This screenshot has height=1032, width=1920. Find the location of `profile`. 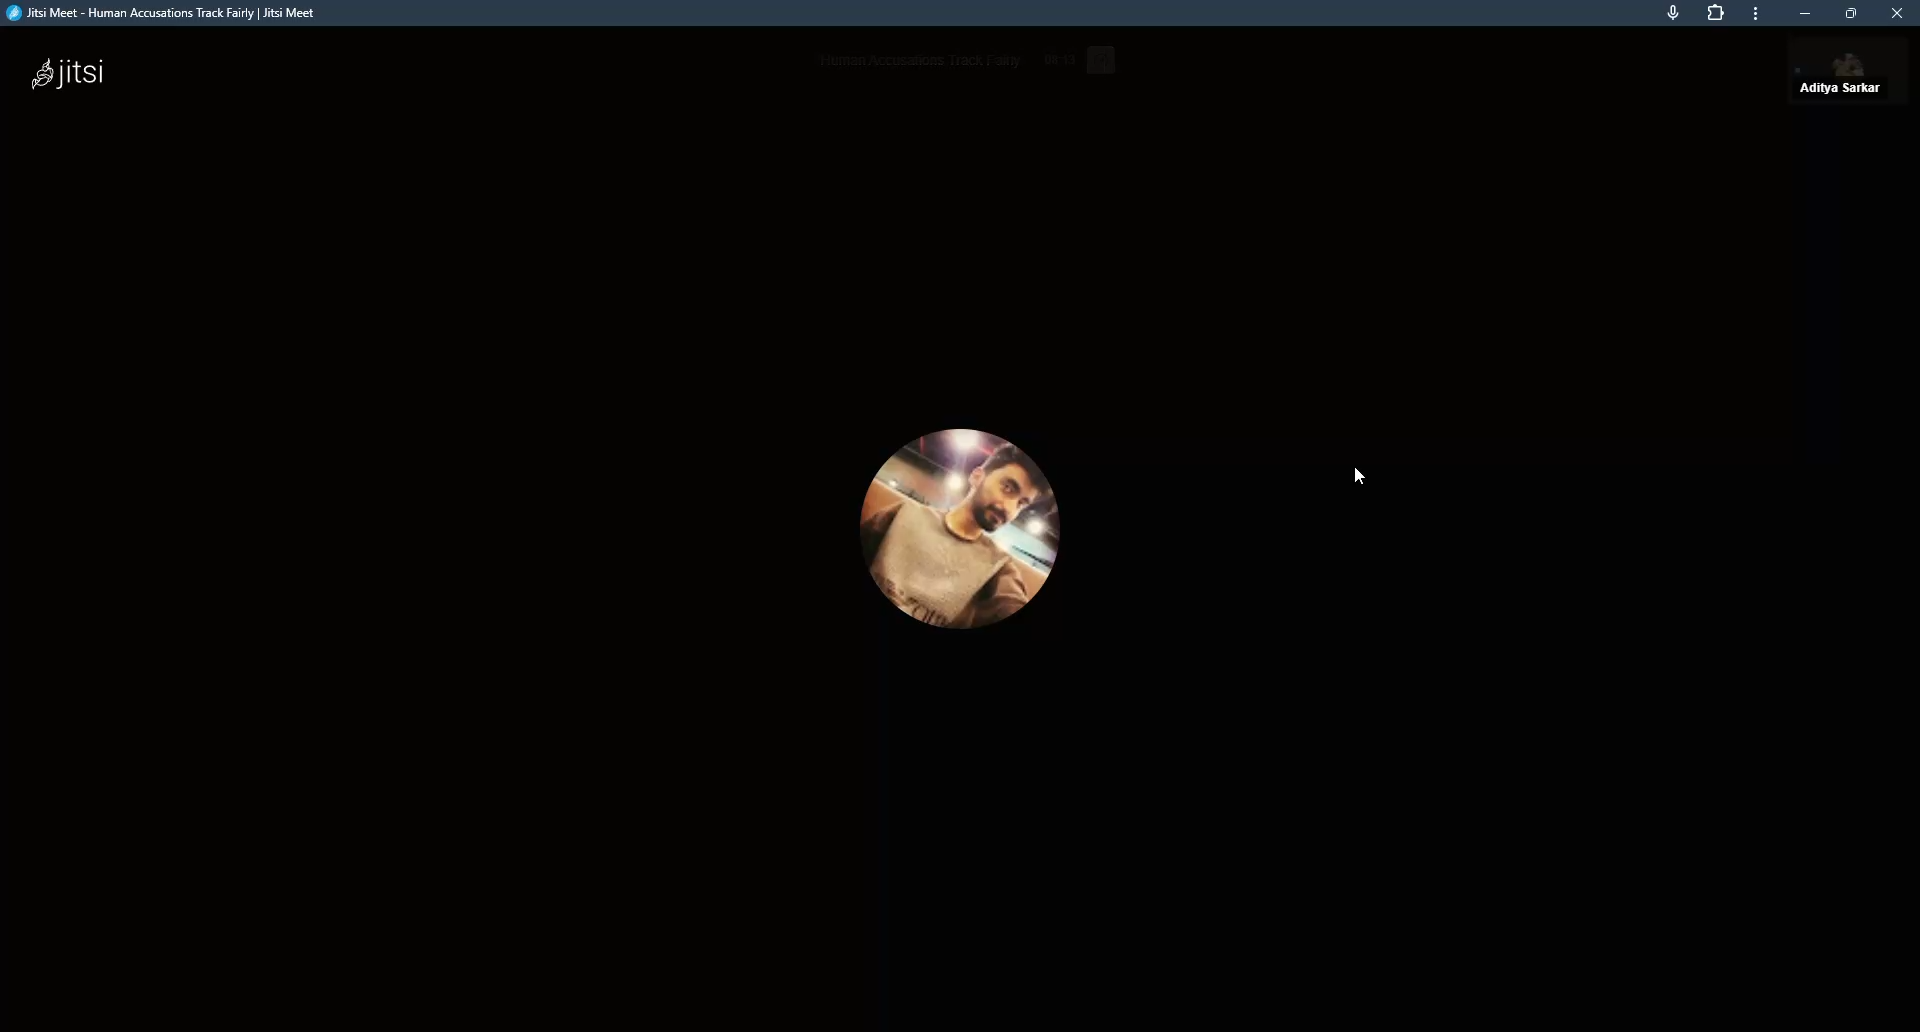

profile is located at coordinates (954, 524).